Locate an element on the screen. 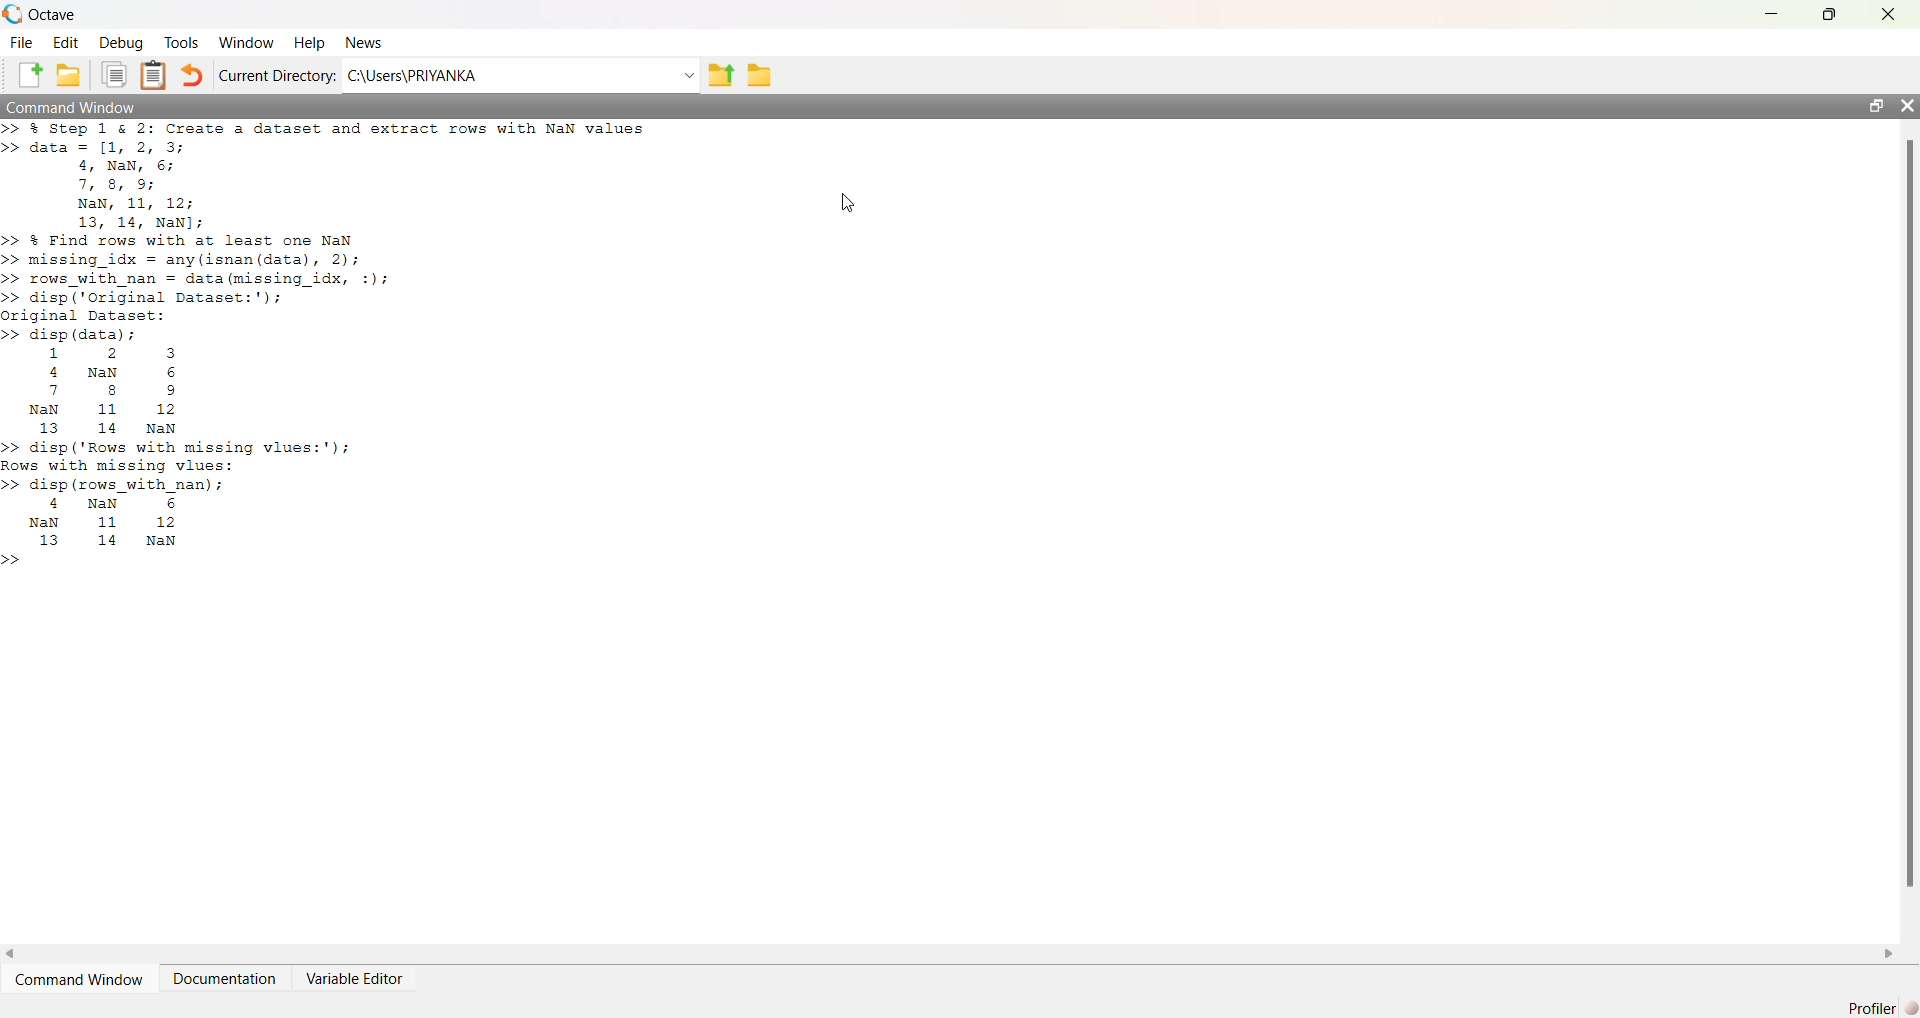 This screenshot has width=1920, height=1018. C:\Users\PRIYANKA is located at coordinates (412, 75).